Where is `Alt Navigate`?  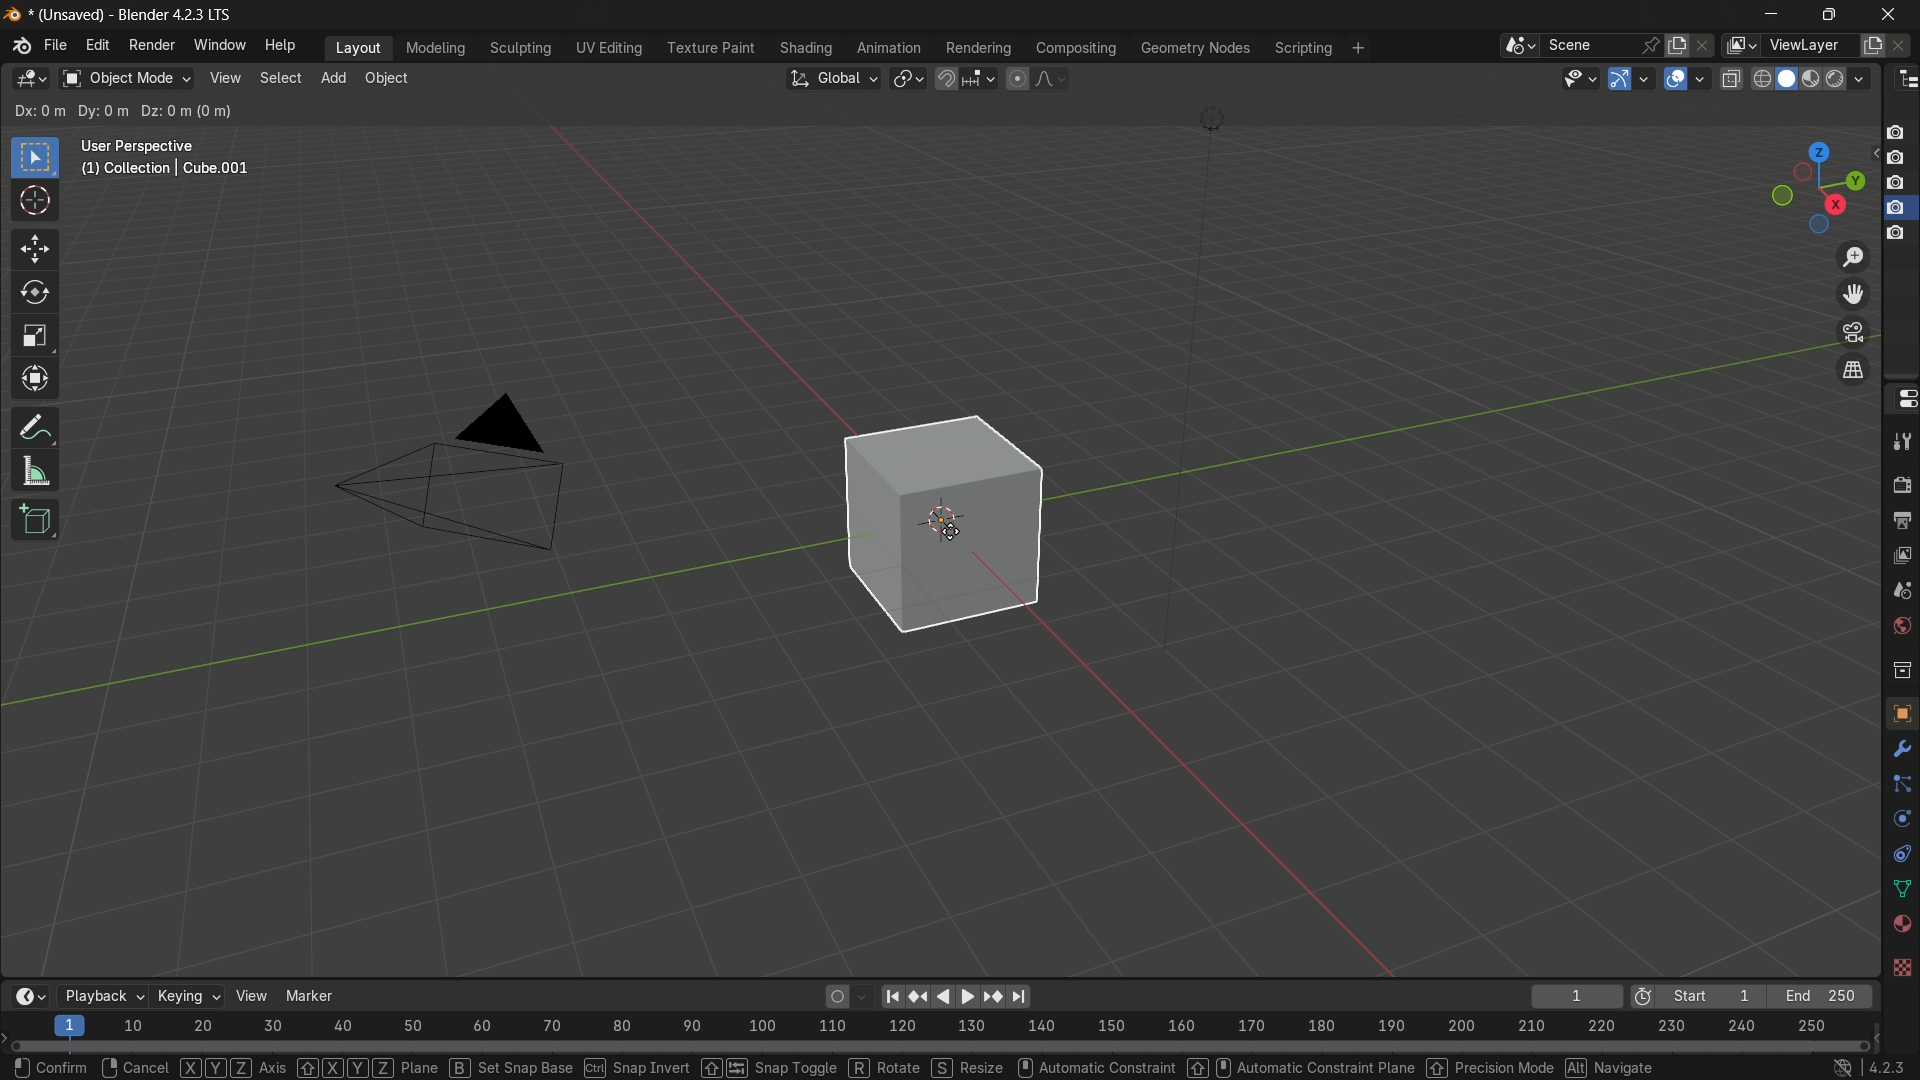 Alt Navigate is located at coordinates (1607, 1068).